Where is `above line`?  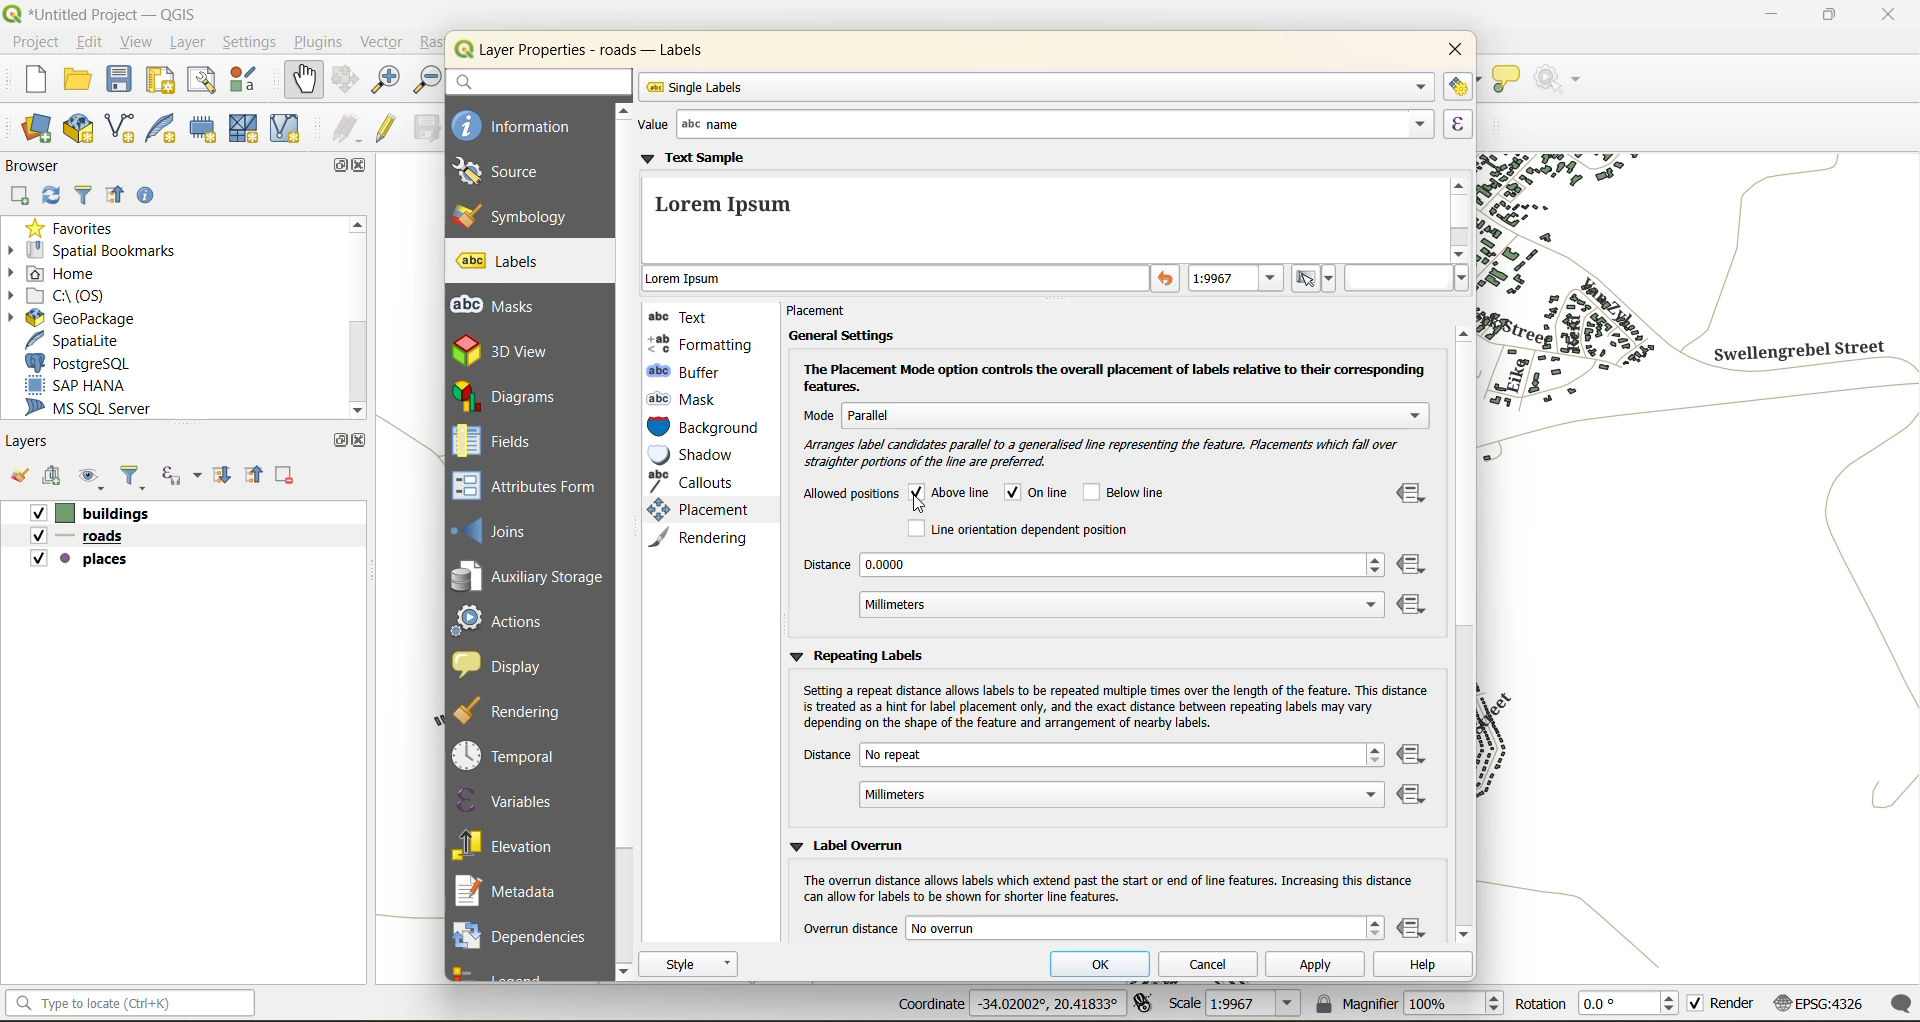
above line is located at coordinates (951, 491).